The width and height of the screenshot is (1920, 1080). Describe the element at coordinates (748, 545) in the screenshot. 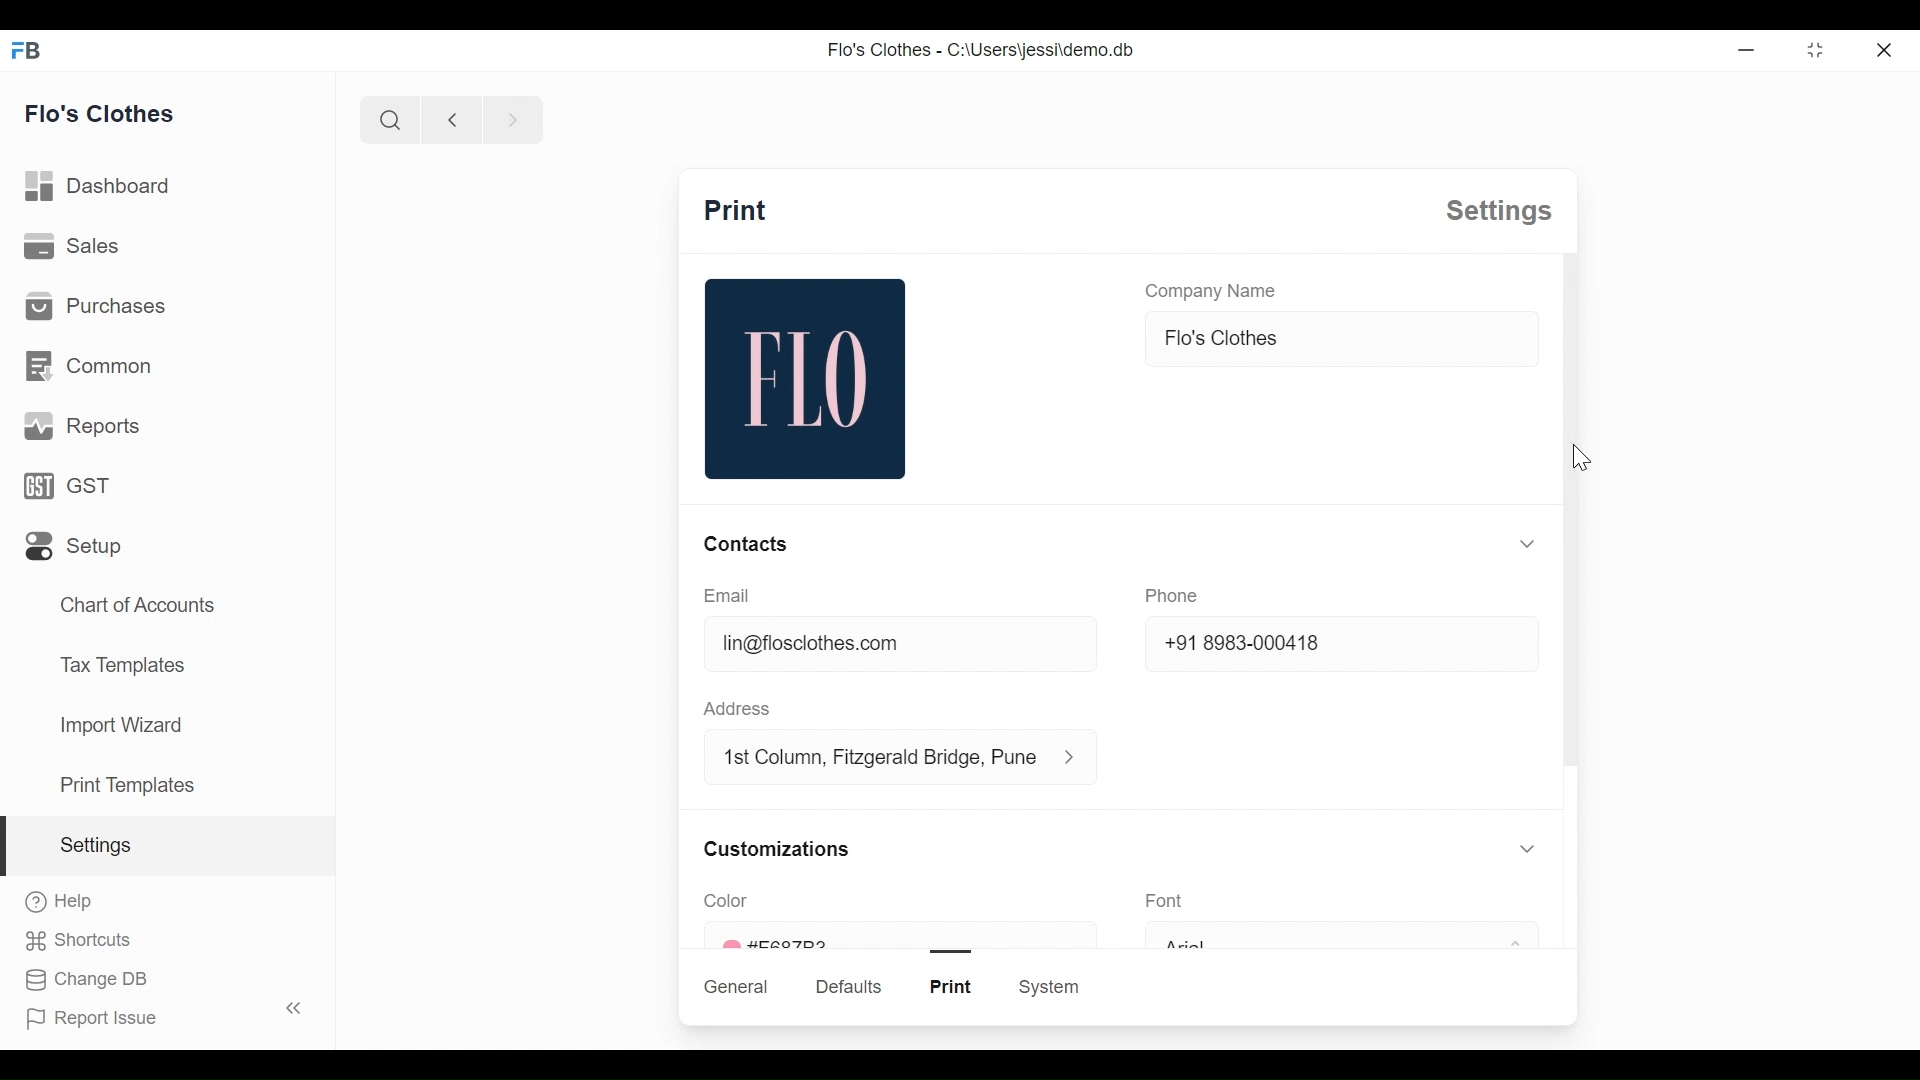

I see `contacts` at that location.